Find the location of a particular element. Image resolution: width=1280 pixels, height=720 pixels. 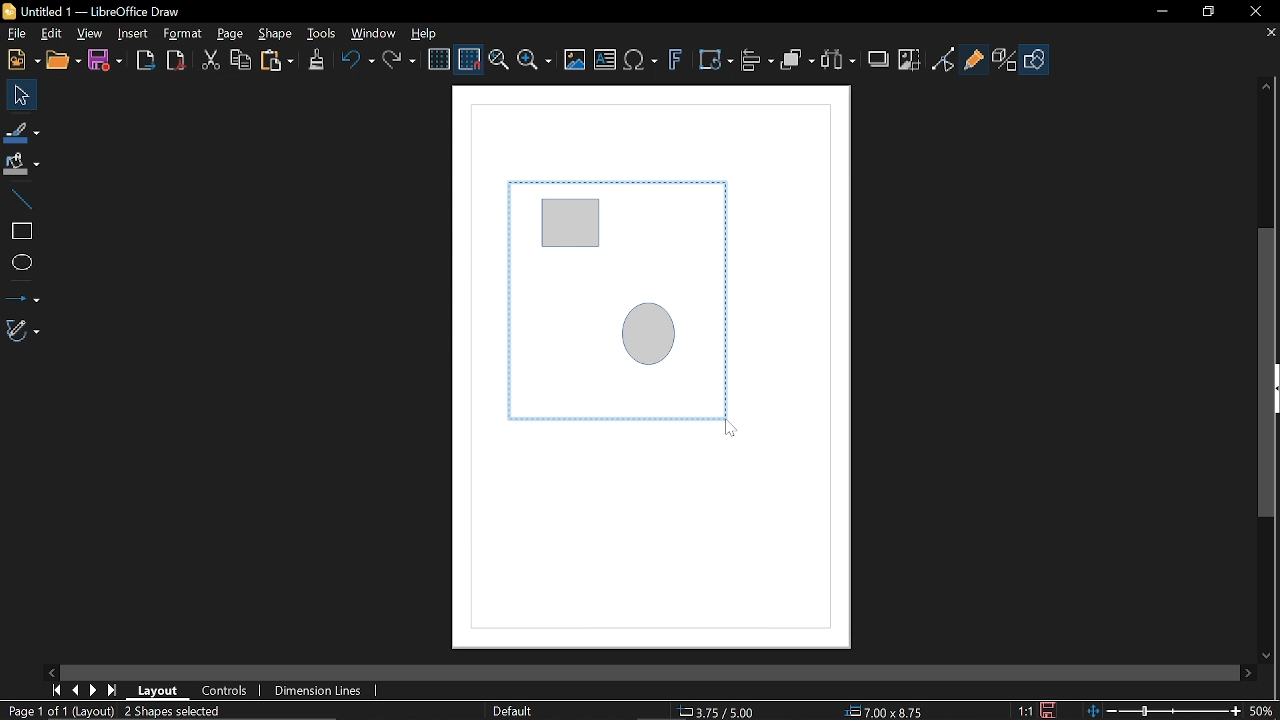

Mark objects is located at coordinates (176, 711).